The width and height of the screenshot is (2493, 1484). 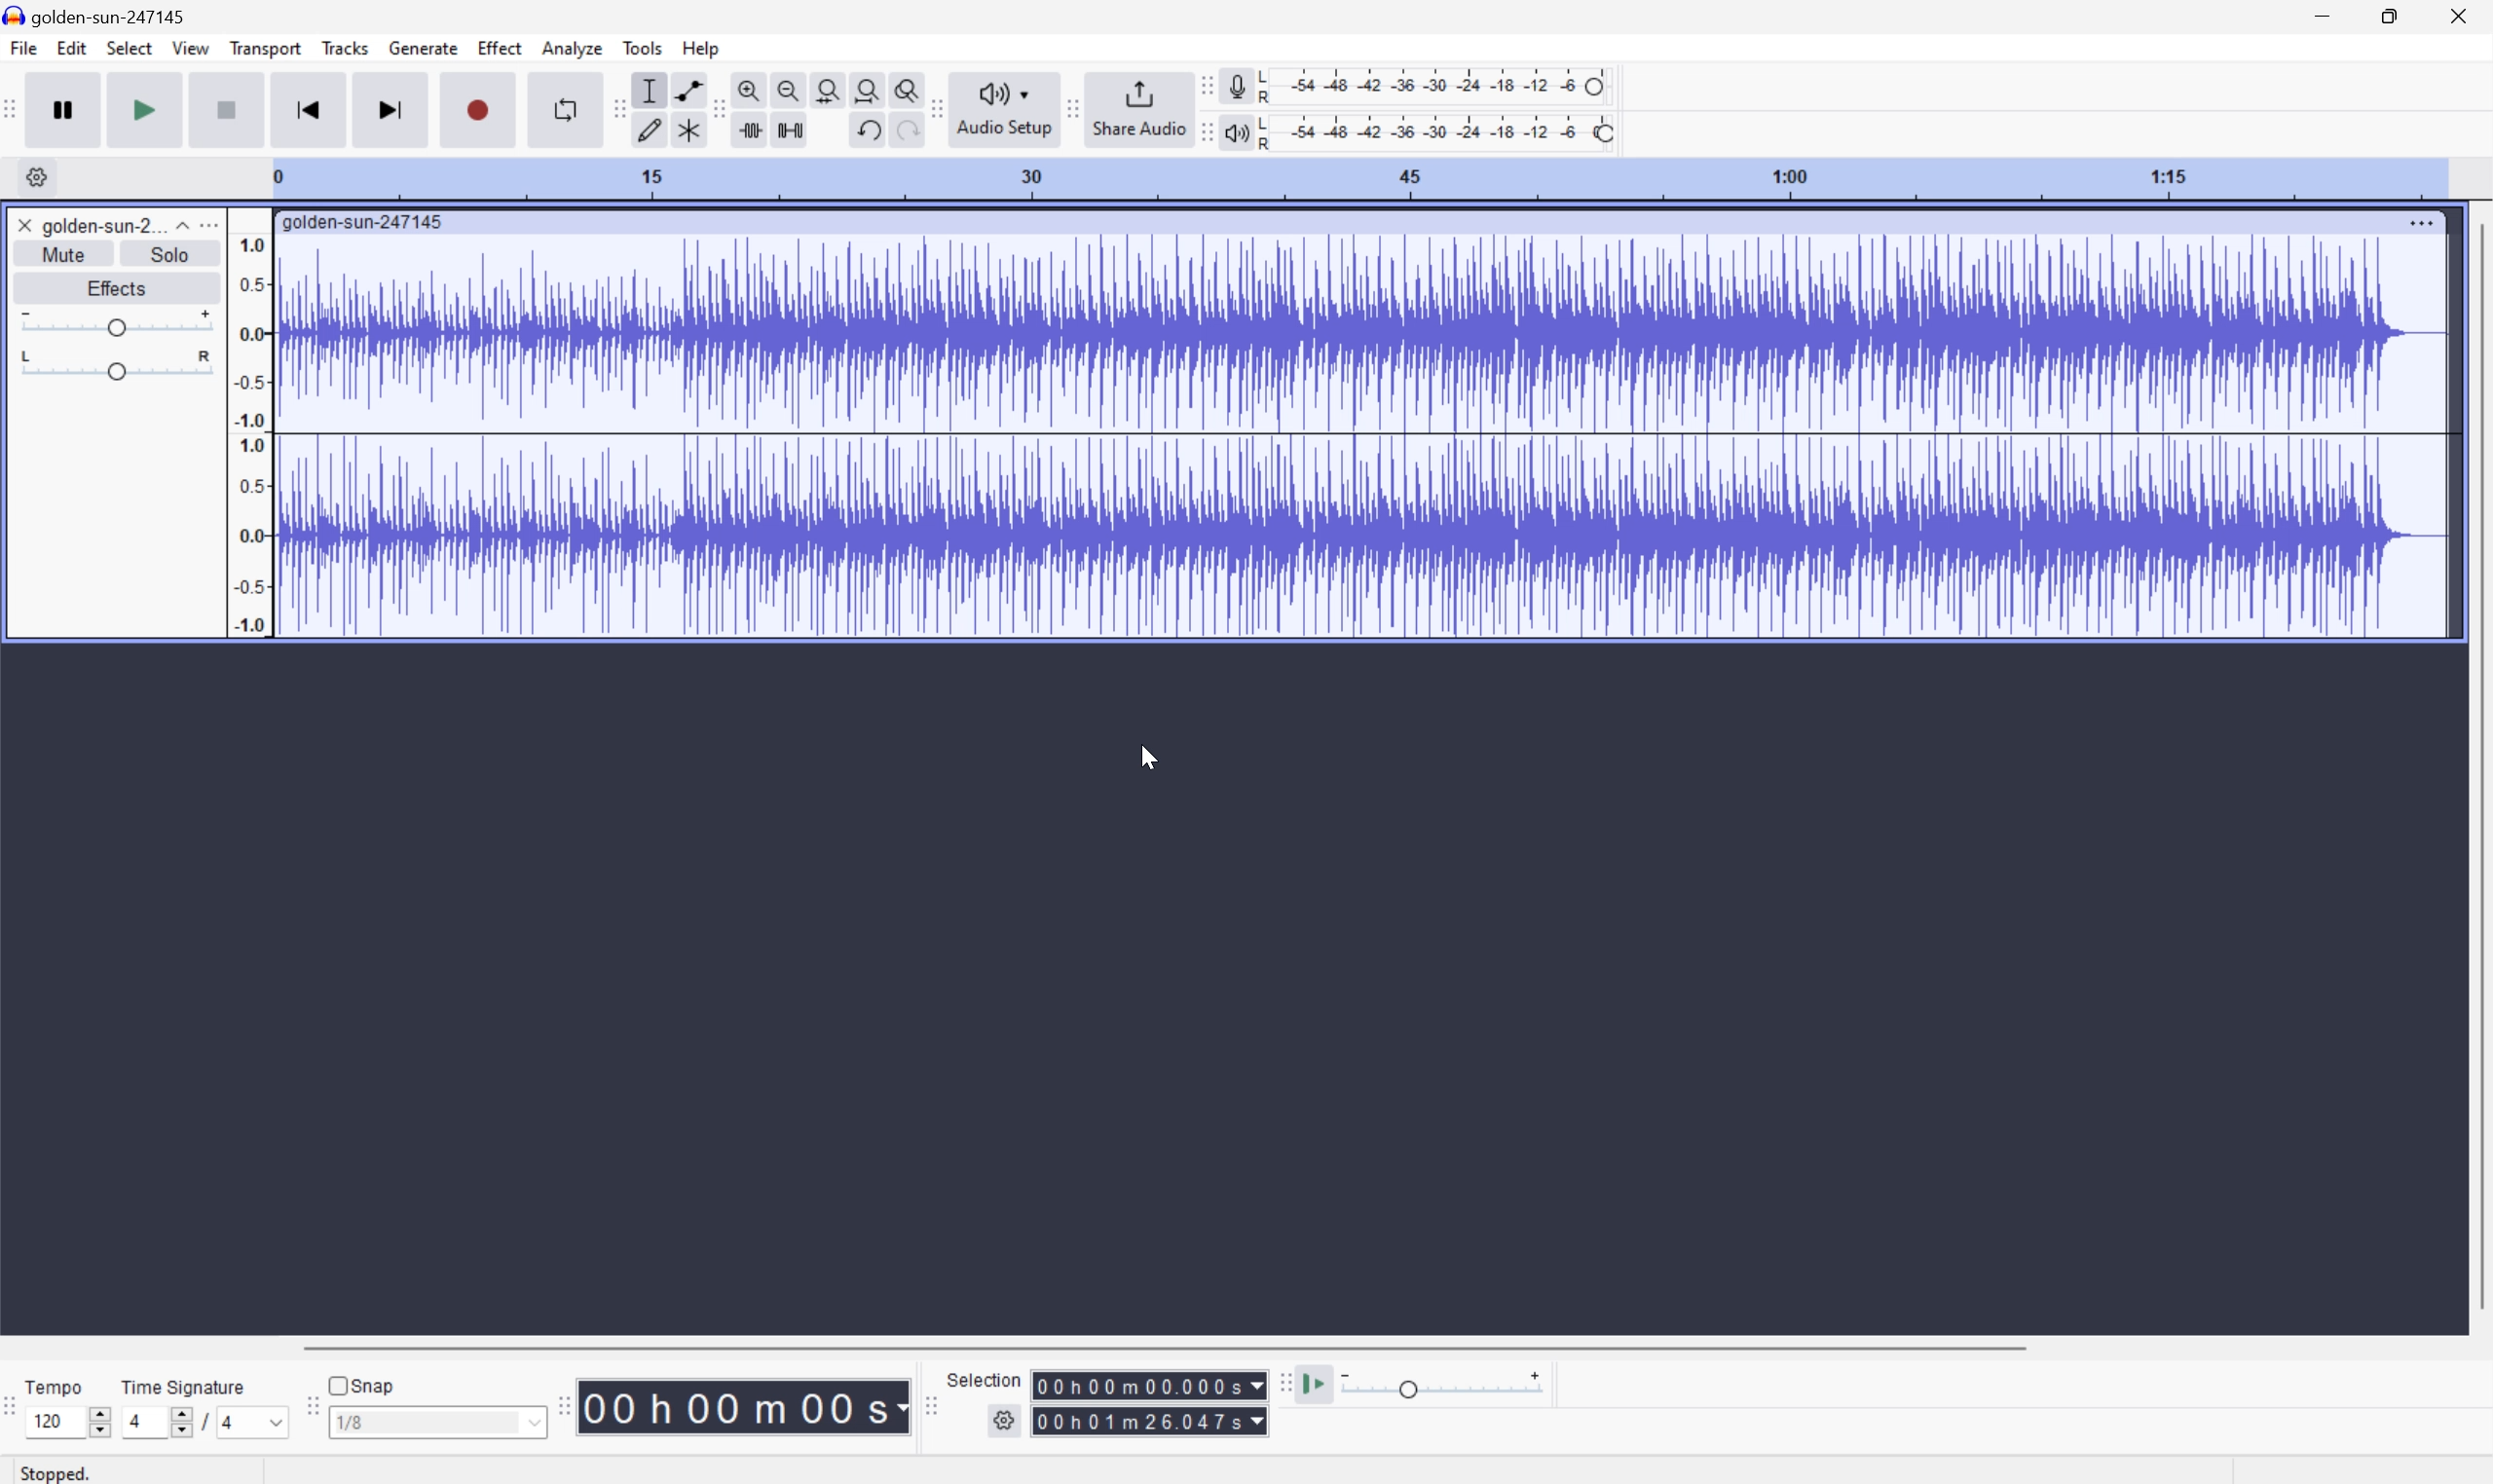 What do you see at coordinates (1449, 1384) in the screenshot?
I see `Play back speed` at bounding box center [1449, 1384].